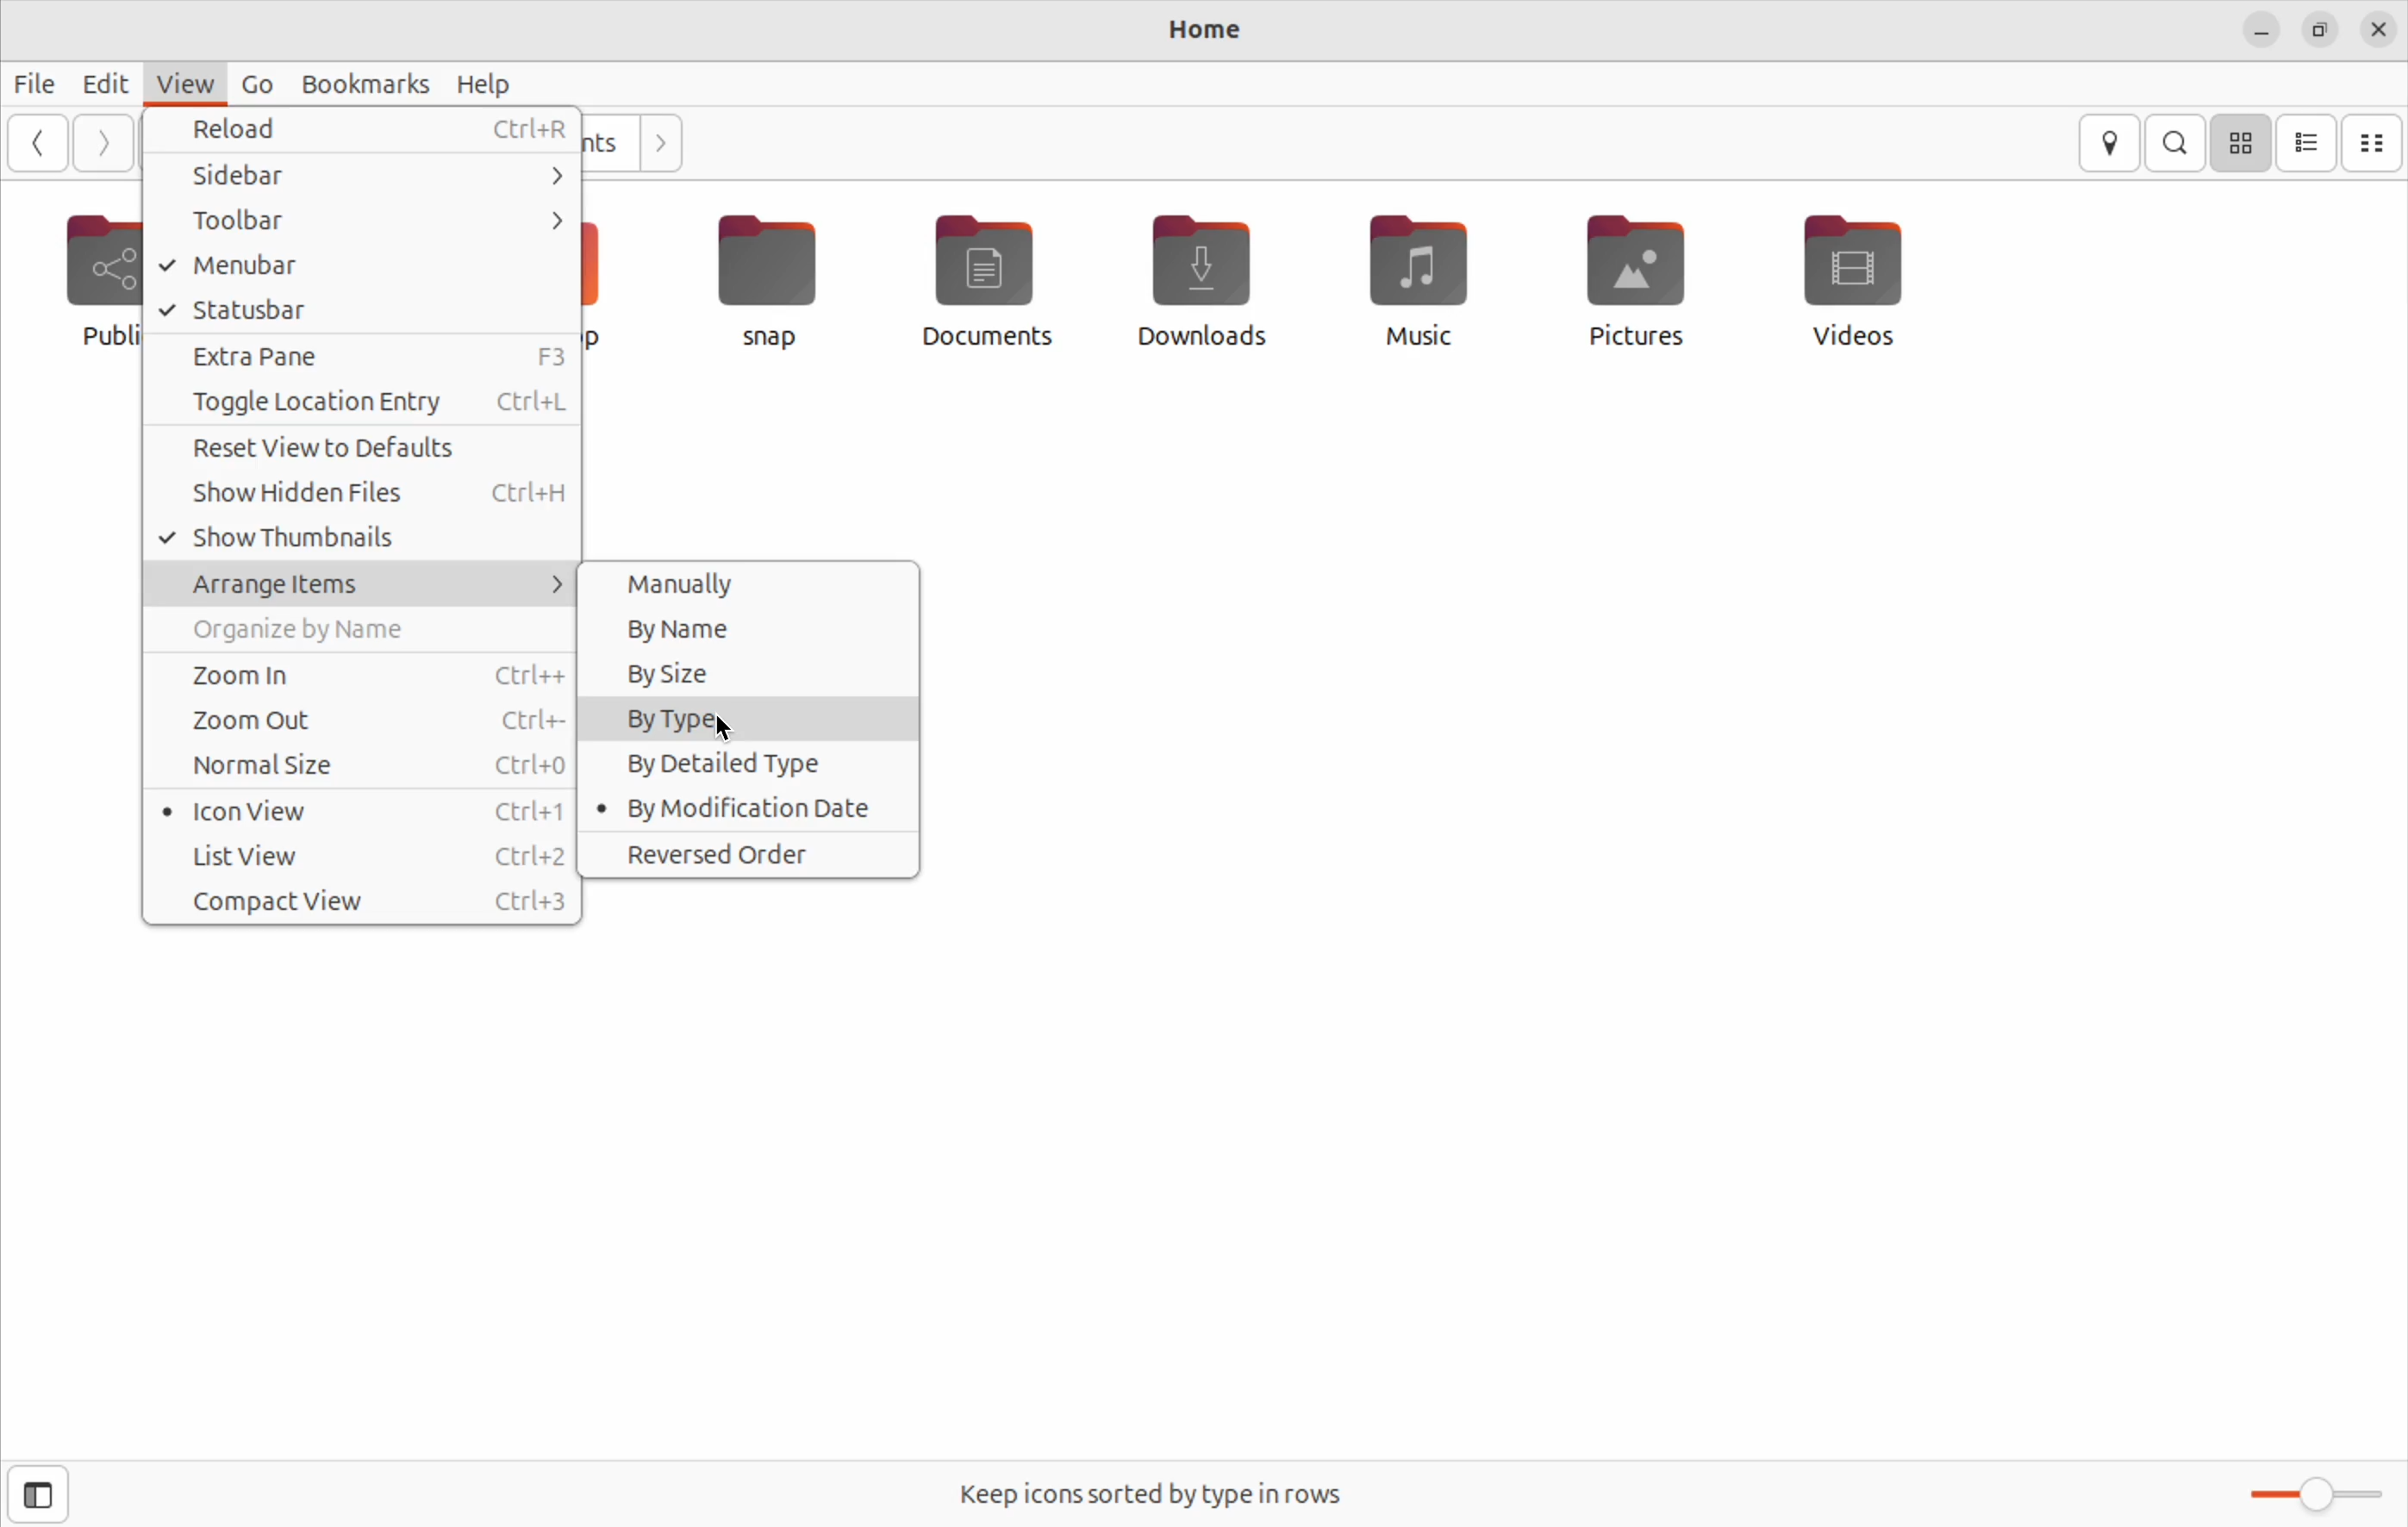 The height and width of the screenshot is (1527, 2408). Describe the element at coordinates (365, 358) in the screenshot. I see `extra pane` at that location.